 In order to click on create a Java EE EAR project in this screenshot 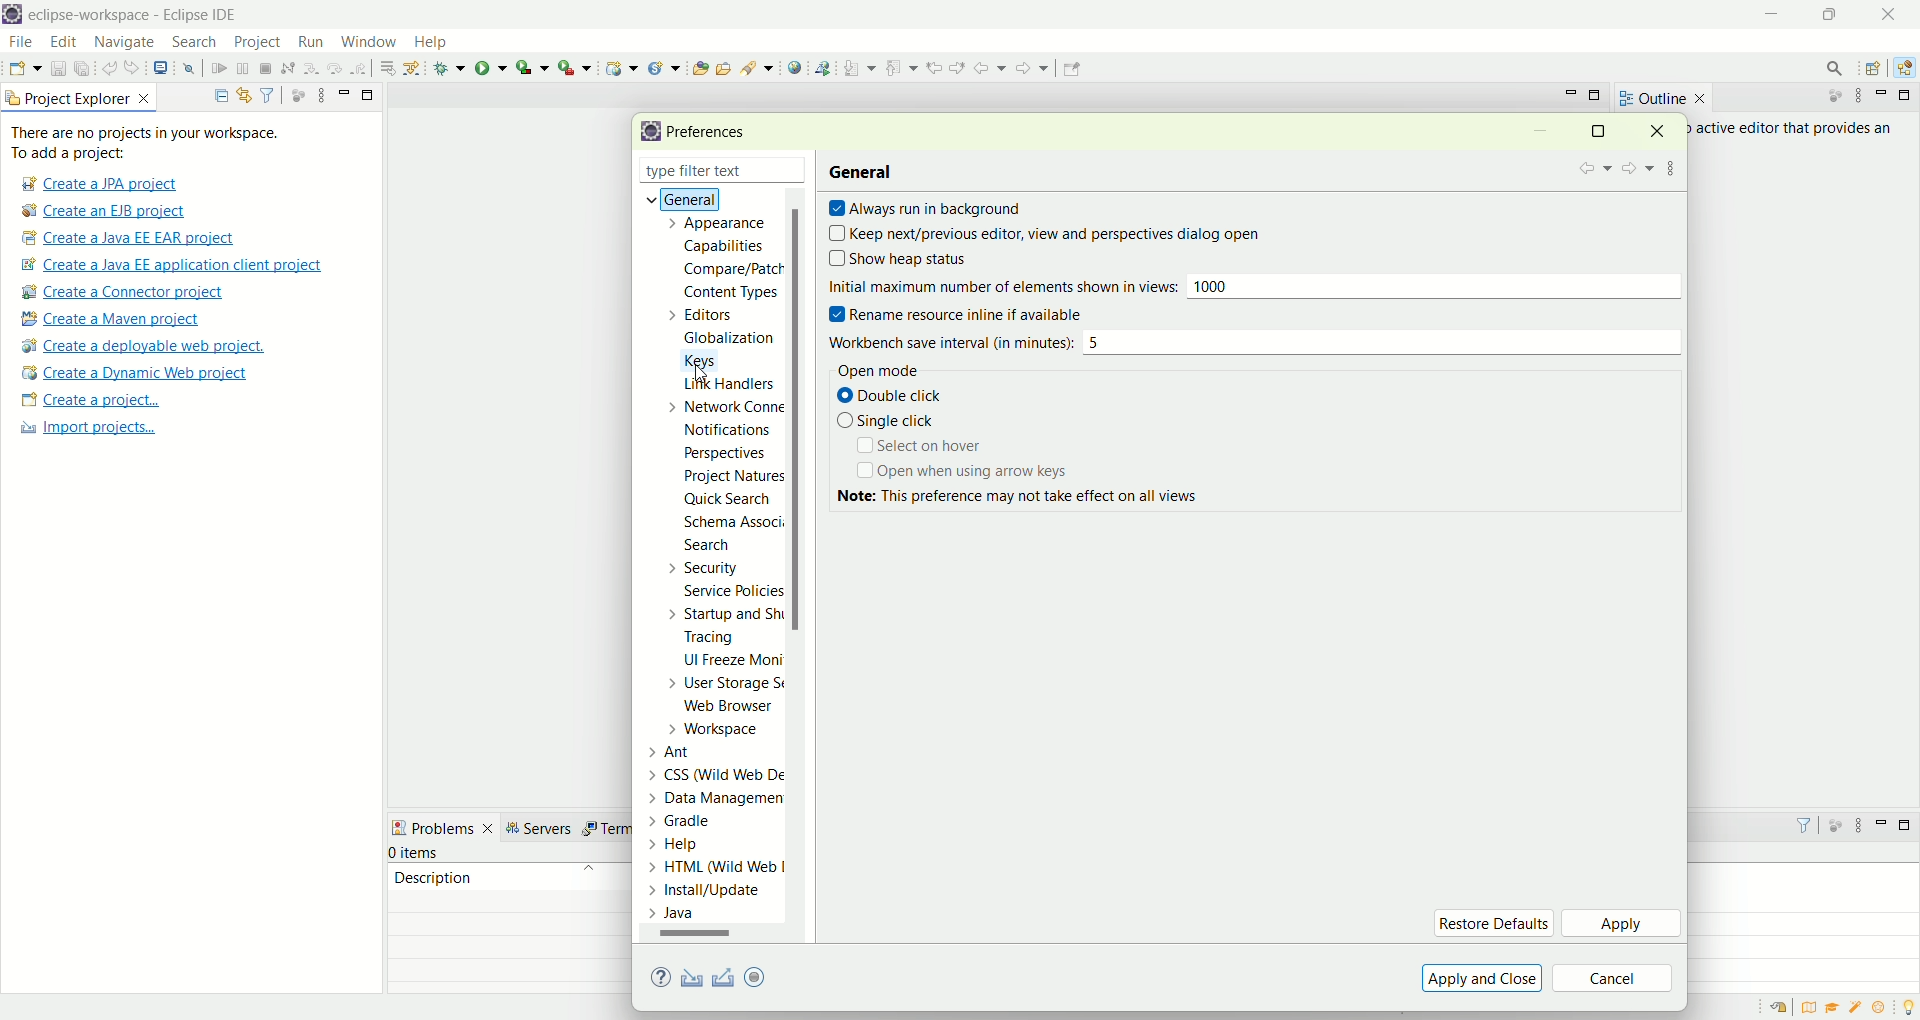, I will do `click(130, 238)`.